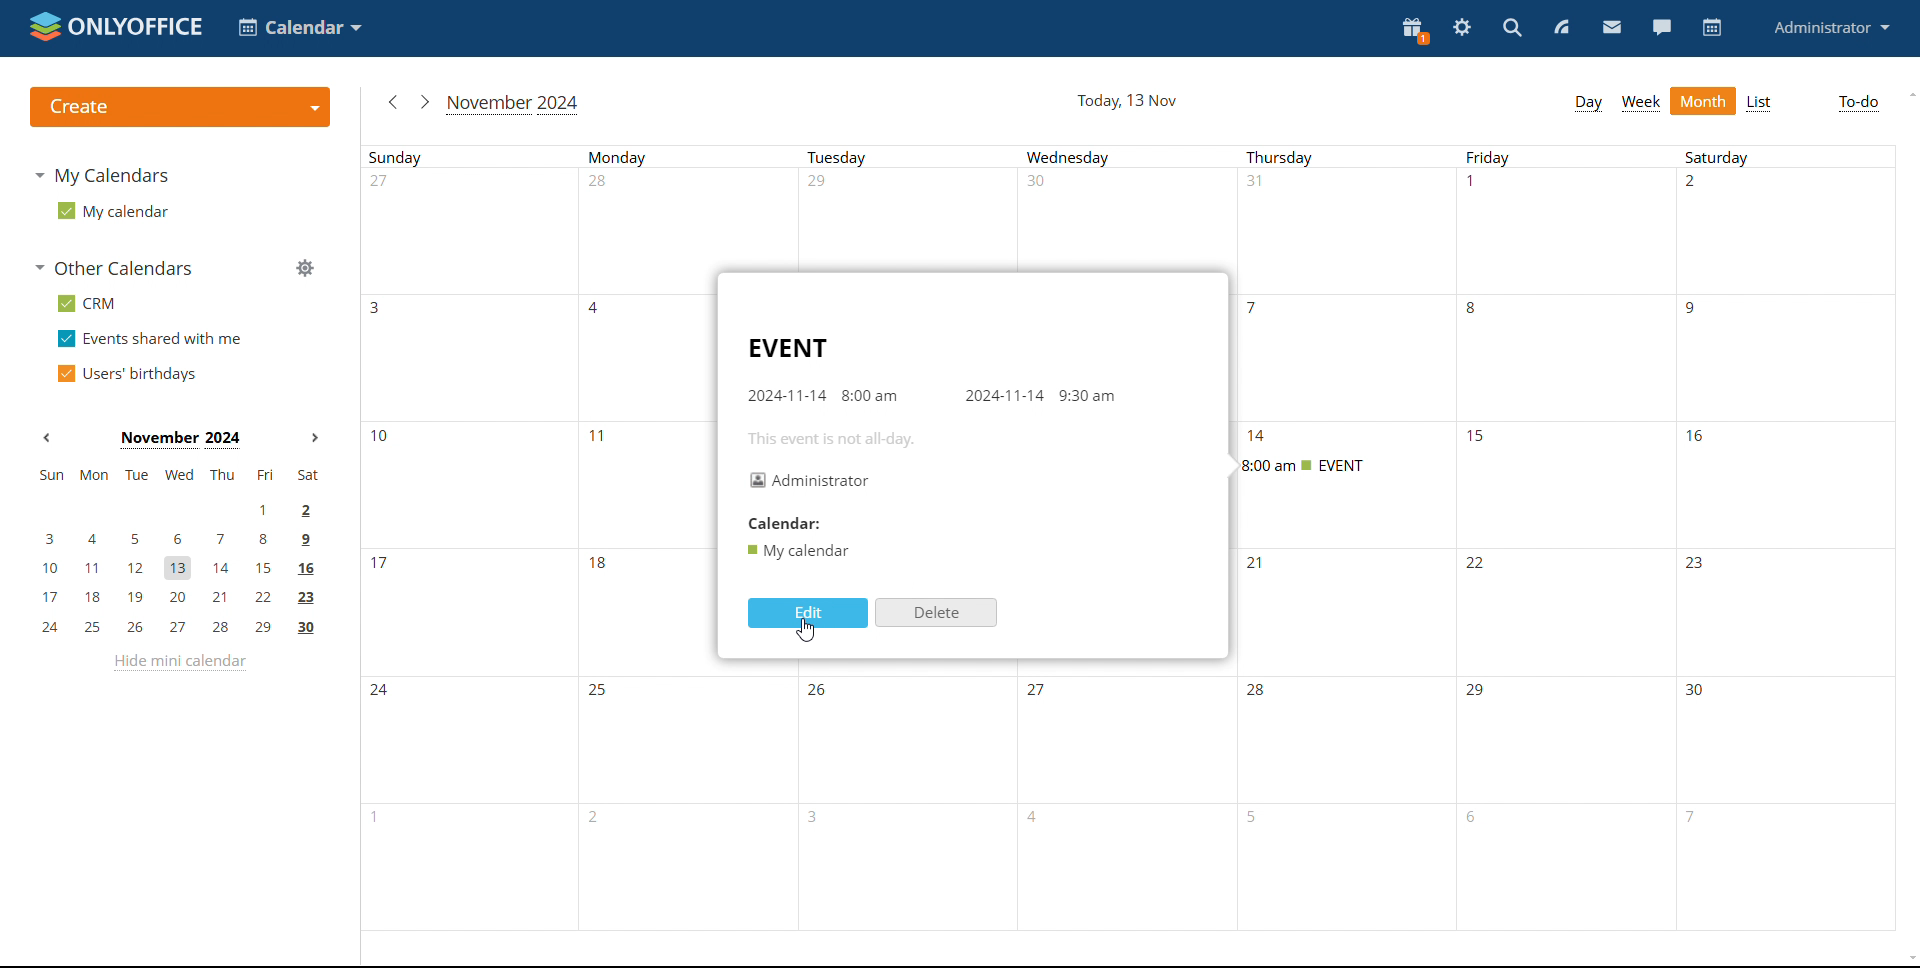 This screenshot has width=1920, height=968. What do you see at coordinates (806, 631) in the screenshot?
I see `cursor` at bounding box center [806, 631].